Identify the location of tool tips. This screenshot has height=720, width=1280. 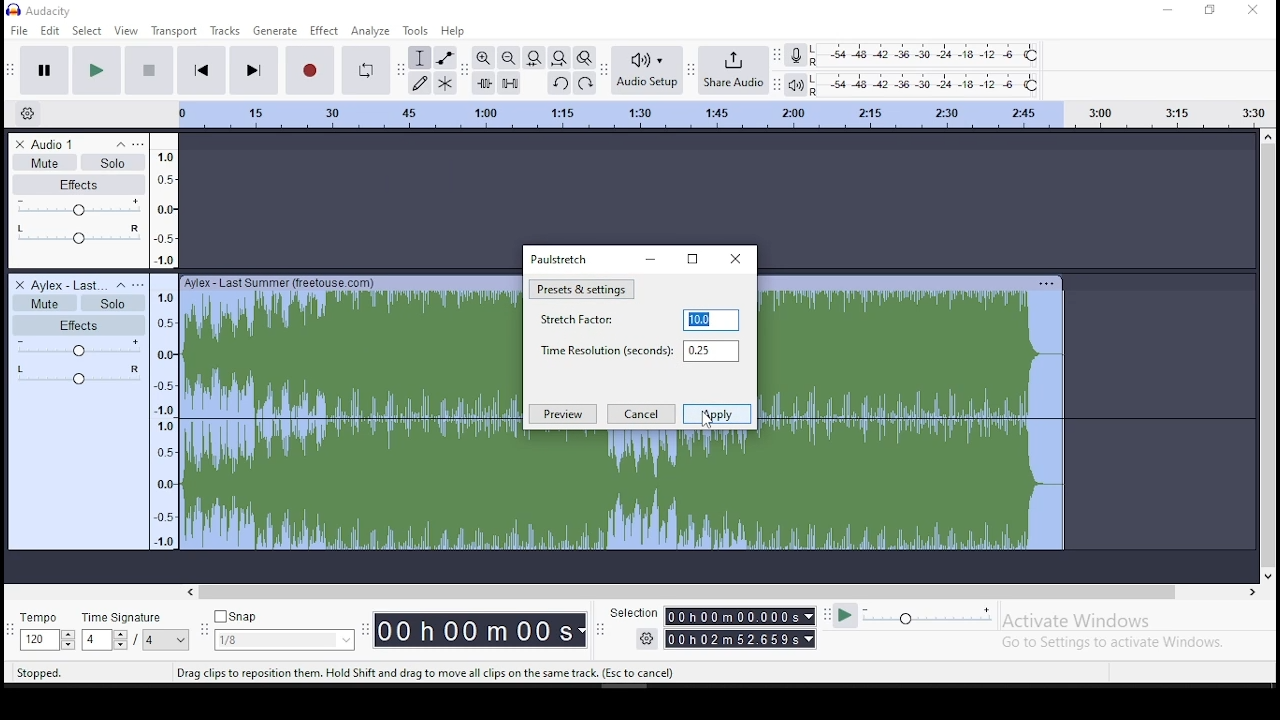
(422, 674).